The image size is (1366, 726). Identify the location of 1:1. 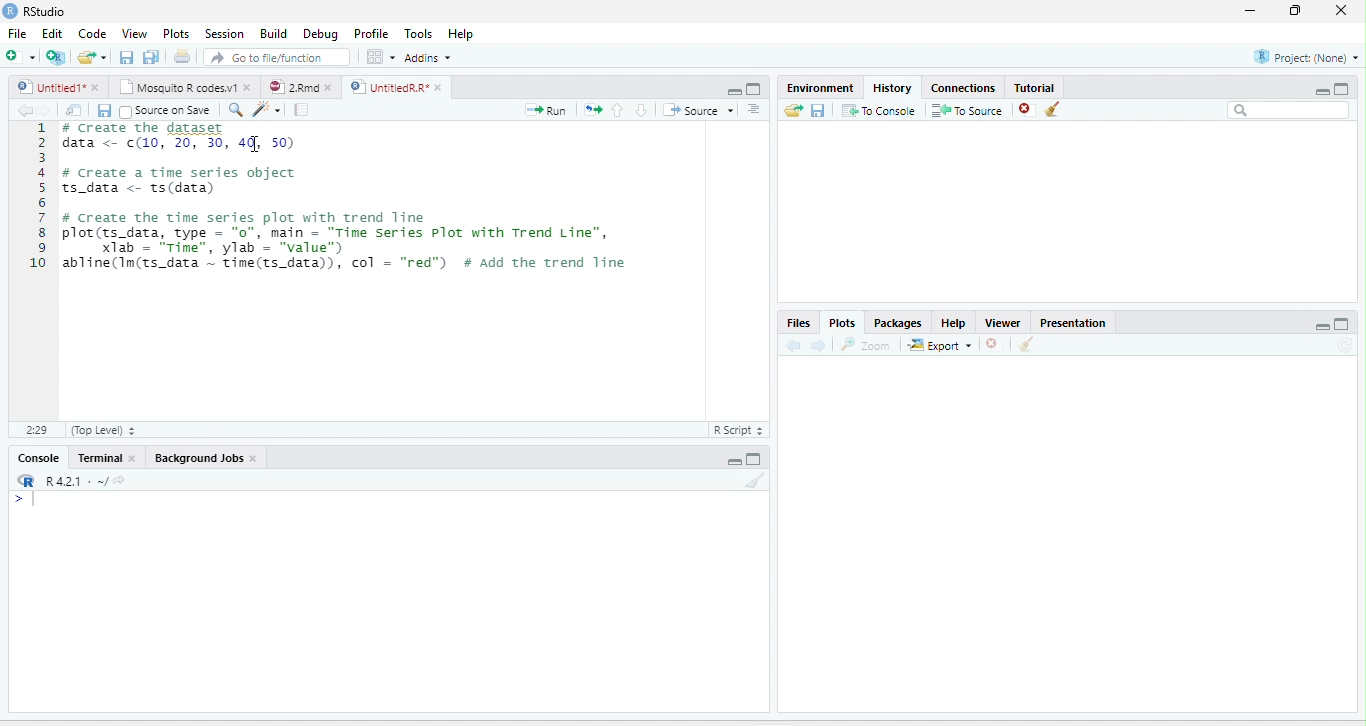
(35, 430).